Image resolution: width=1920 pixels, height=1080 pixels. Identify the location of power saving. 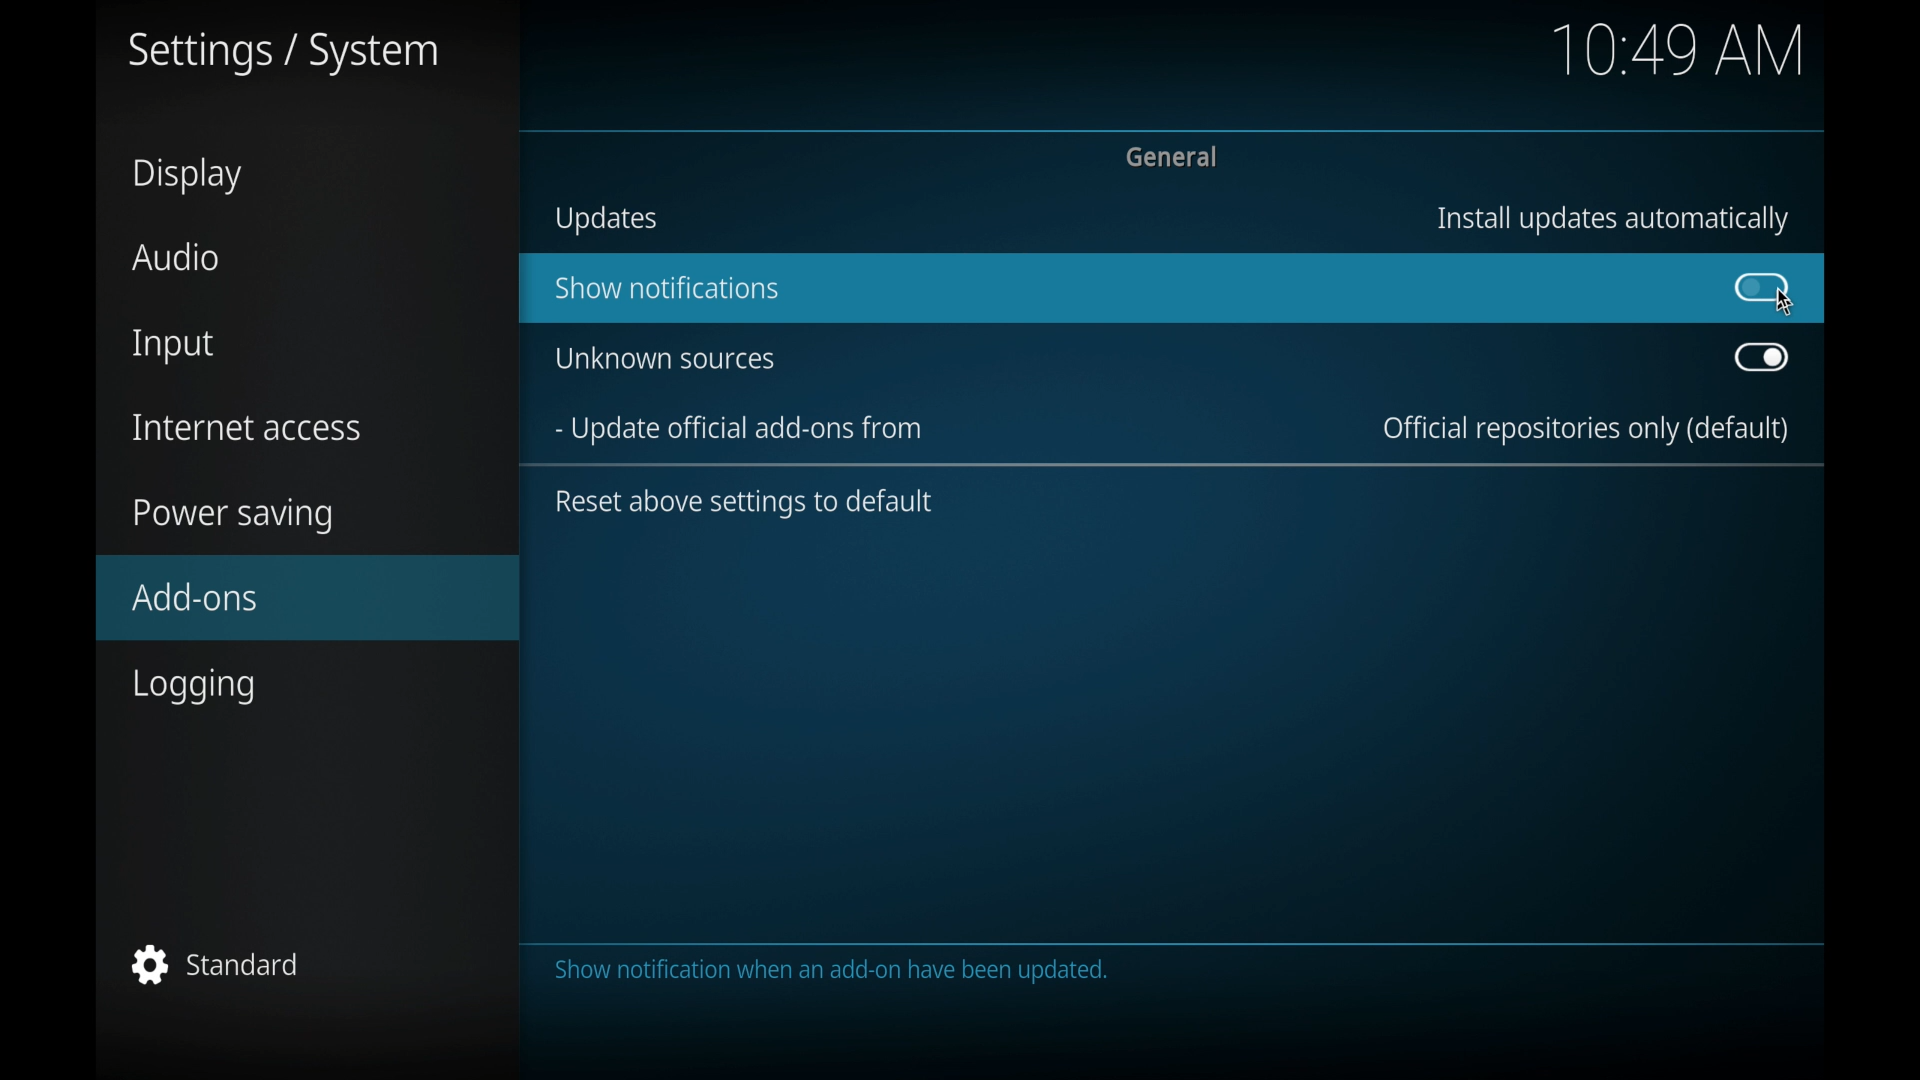
(234, 516).